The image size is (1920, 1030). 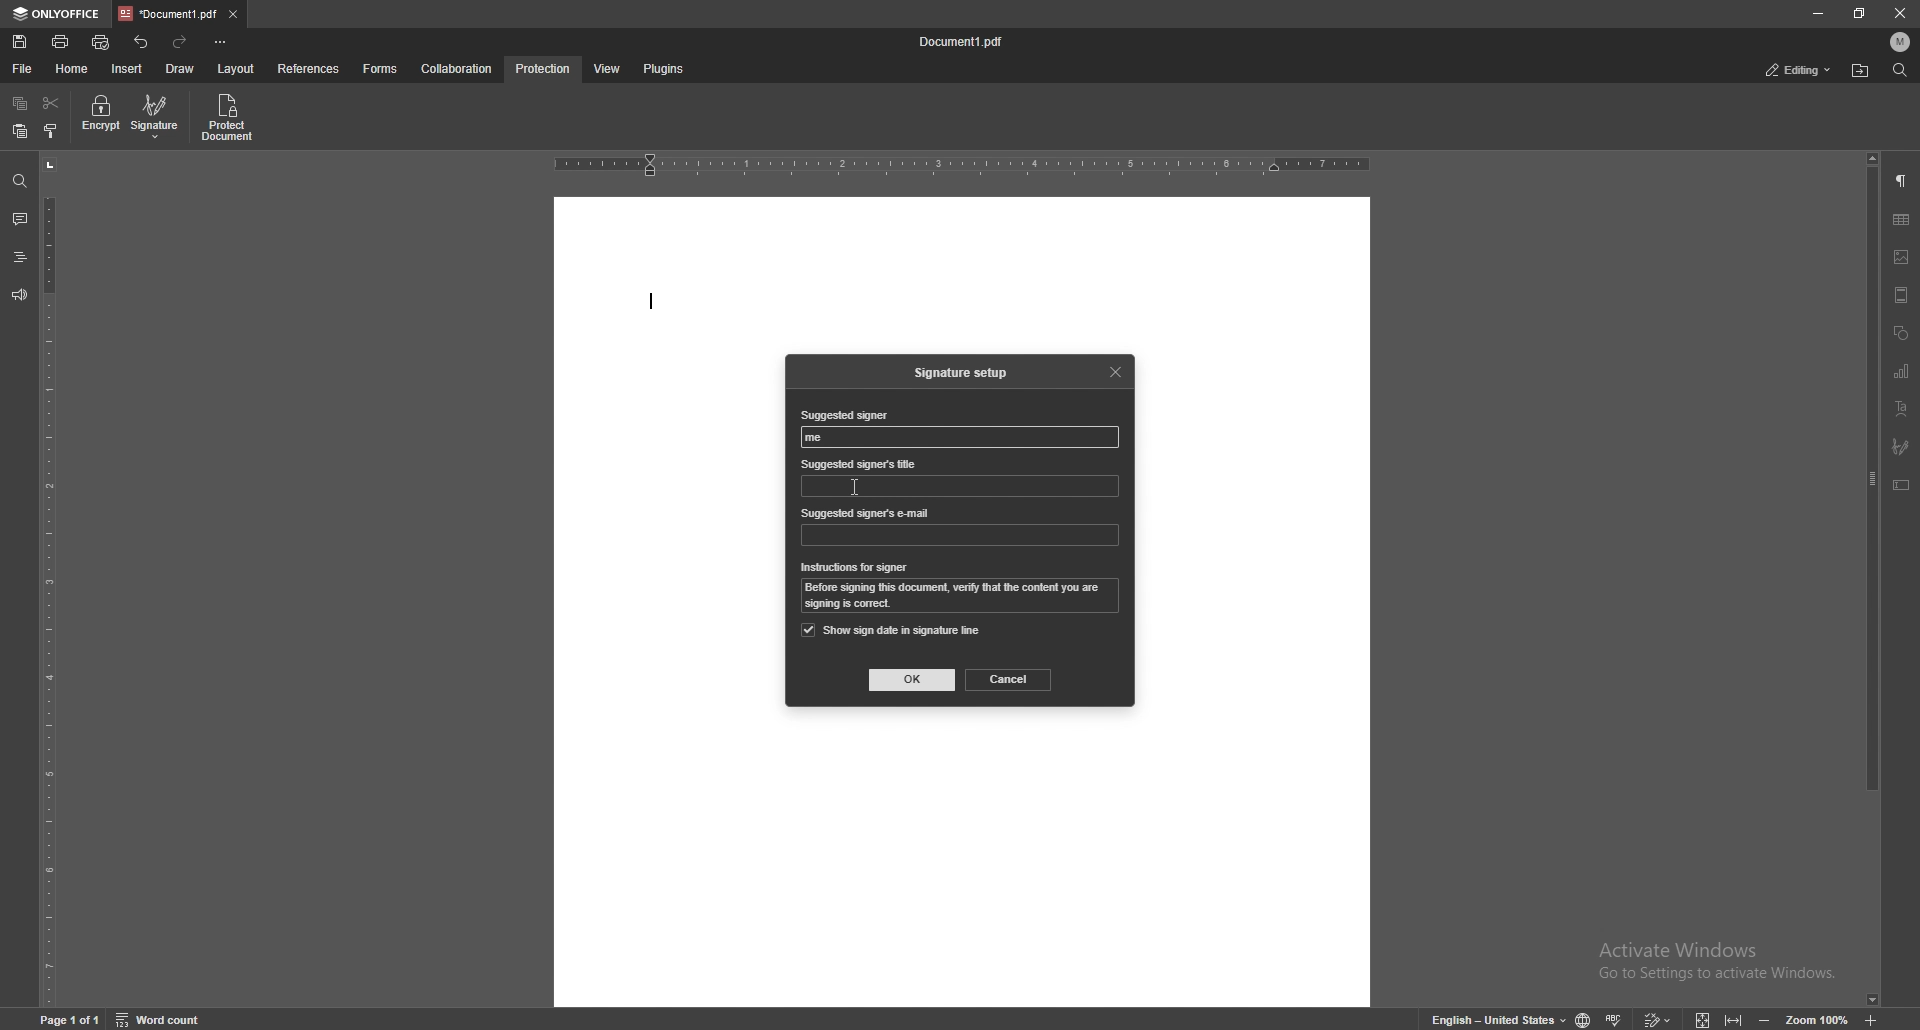 I want to click on change text language, so click(x=1491, y=1018).